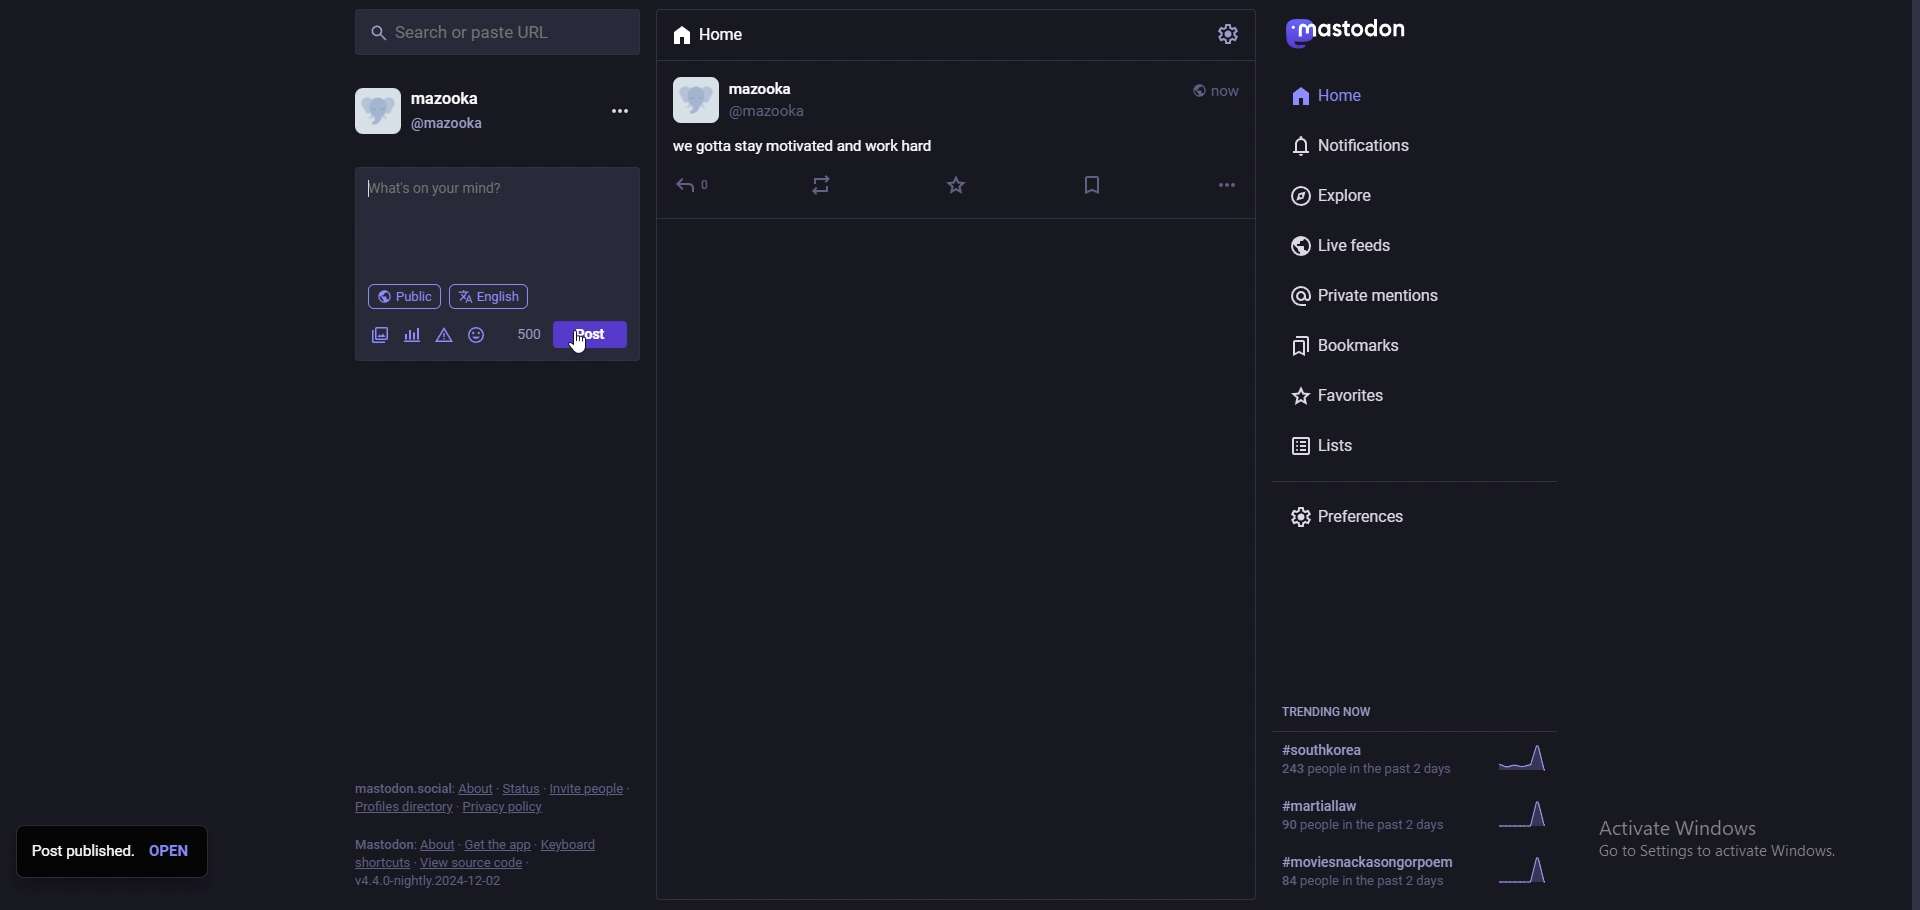 Image resolution: width=1920 pixels, height=910 pixels. Describe the element at coordinates (1218, 91) in the screenshot. I see `time` at that location.